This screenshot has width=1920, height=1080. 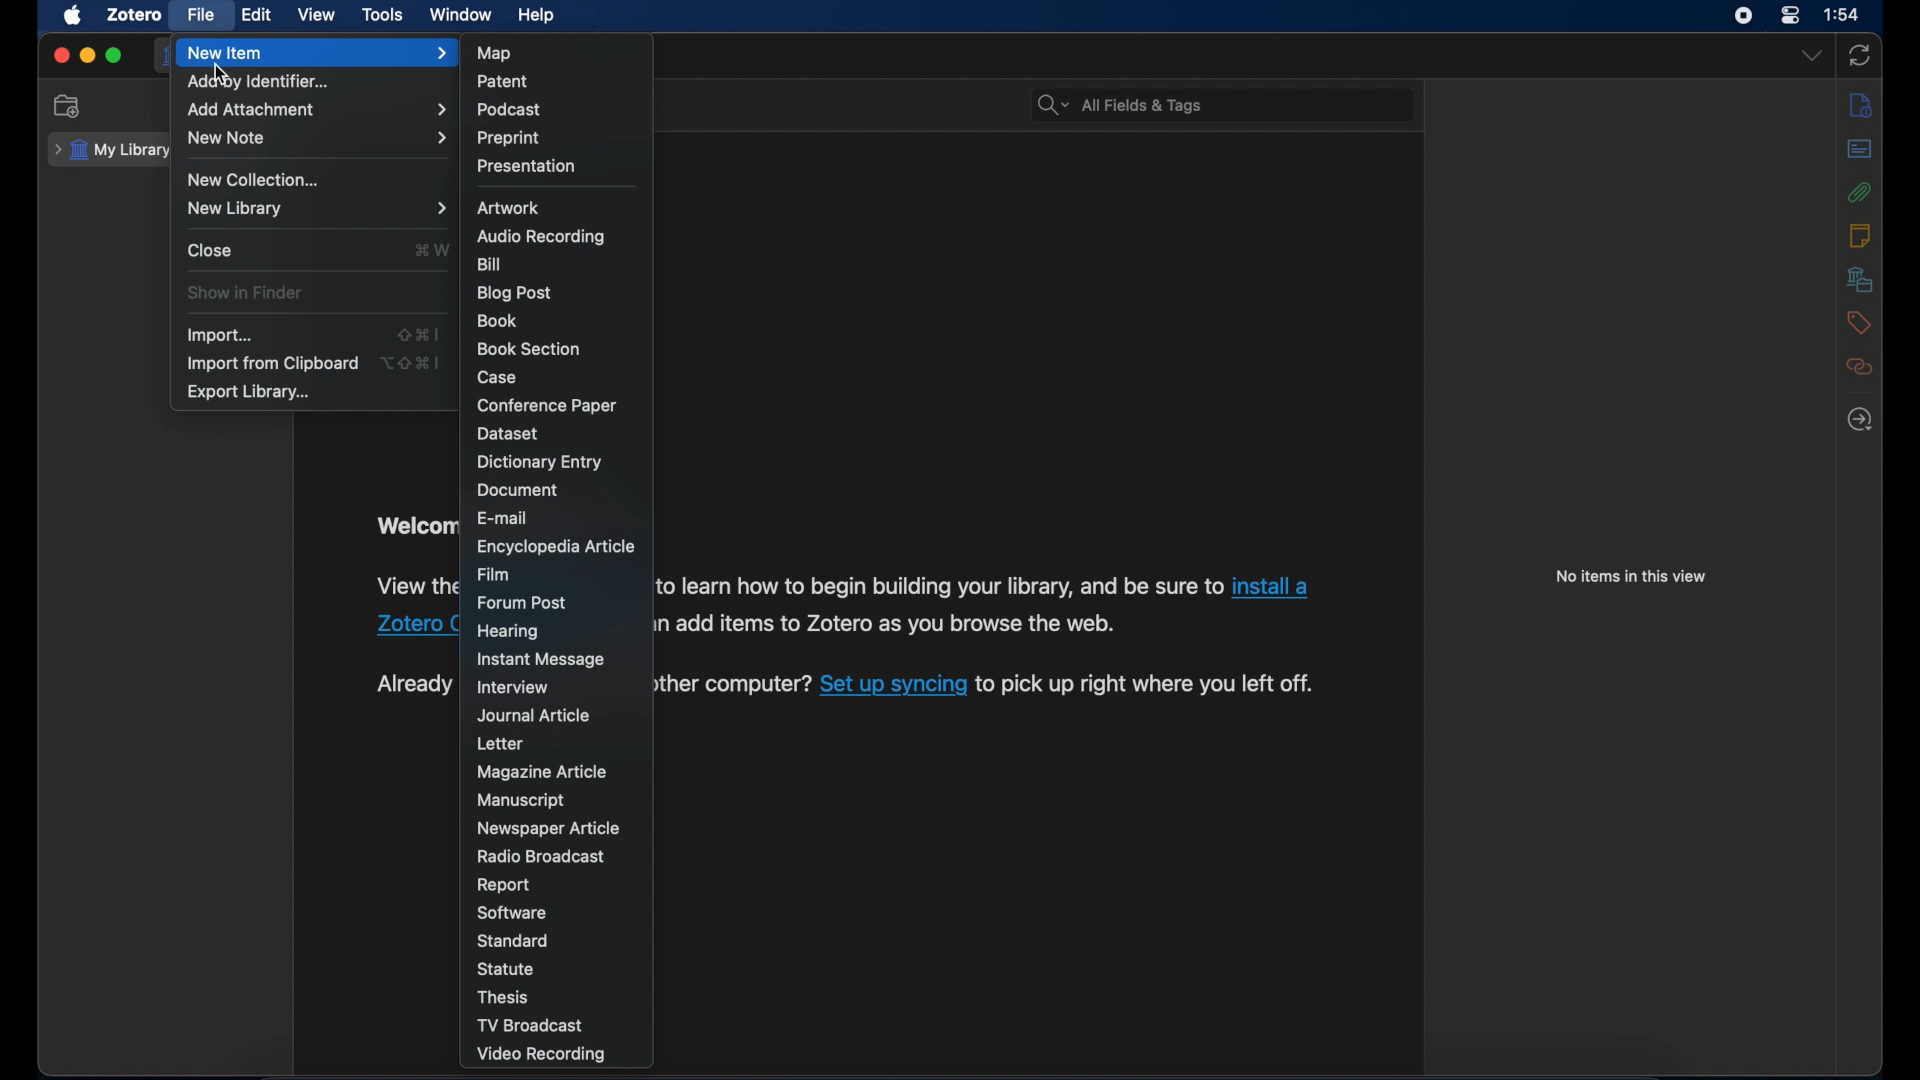 I want to click on radio broadcast, so click(x=540, y=856).